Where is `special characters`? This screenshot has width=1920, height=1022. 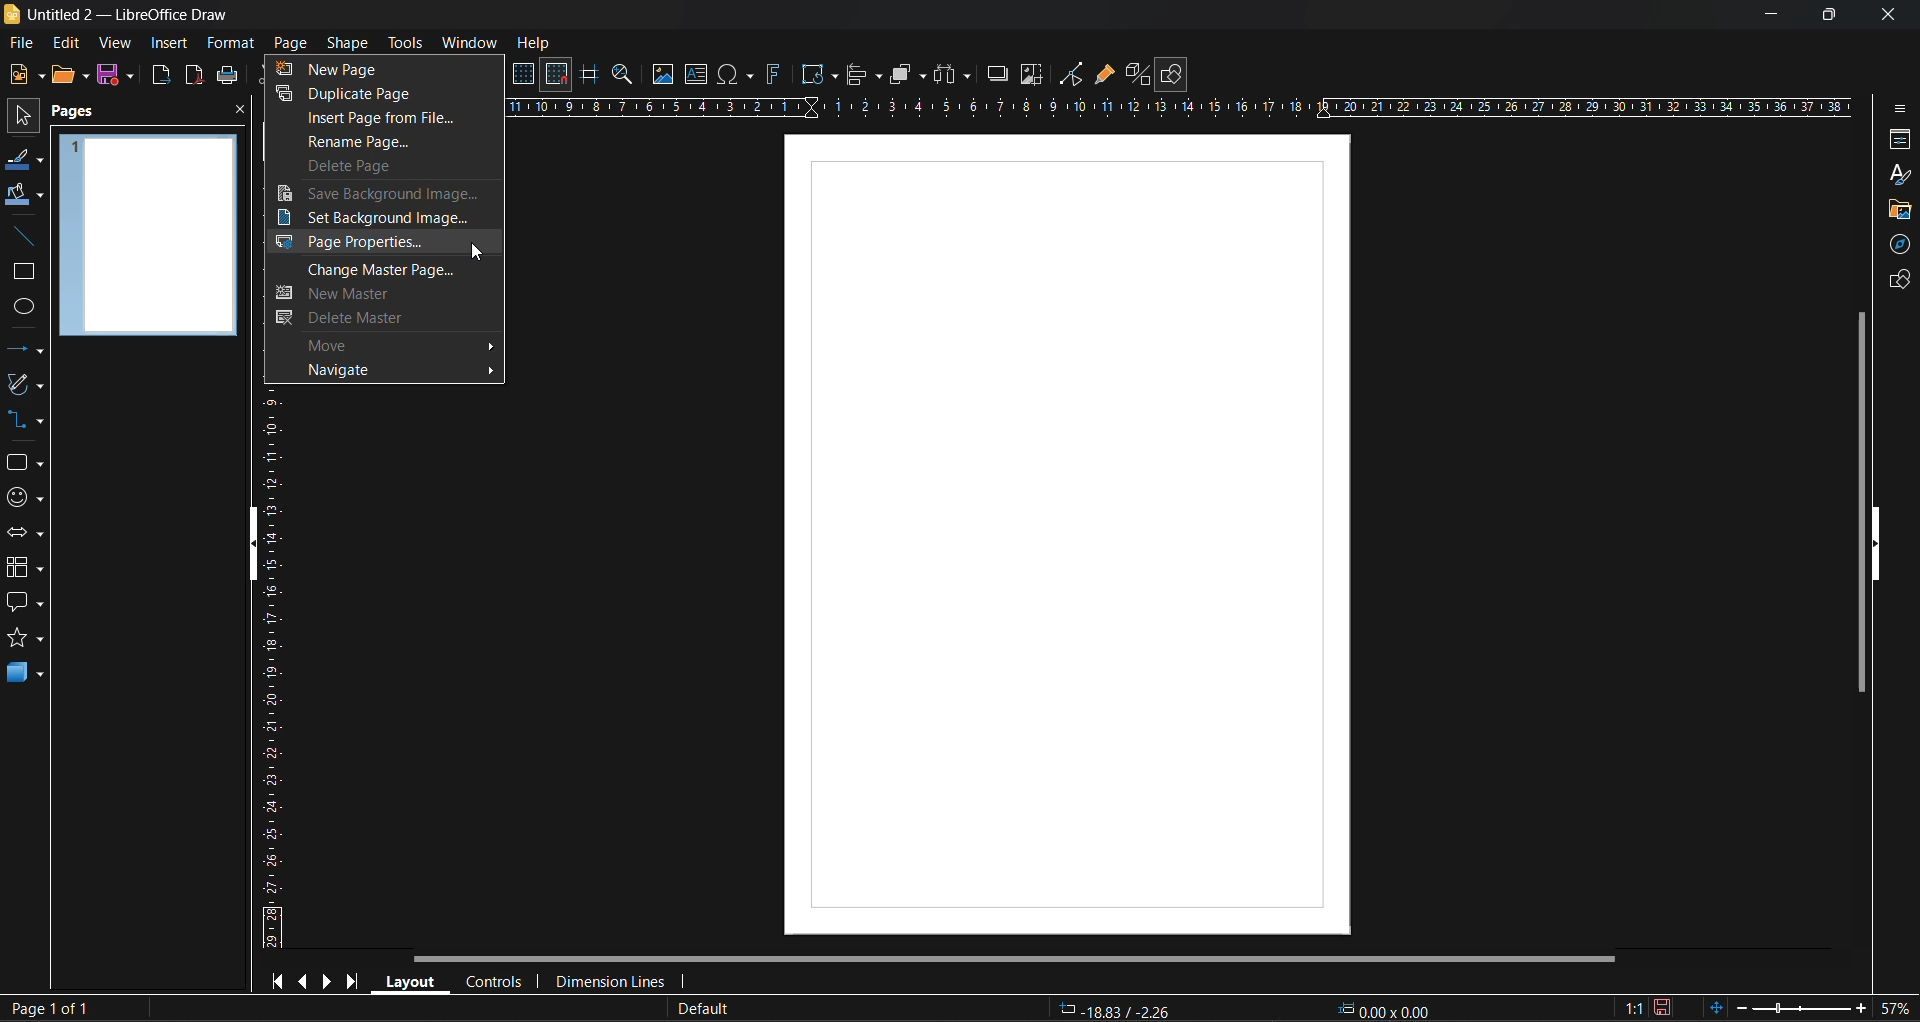
special characters is located at coordinates (737, 74).